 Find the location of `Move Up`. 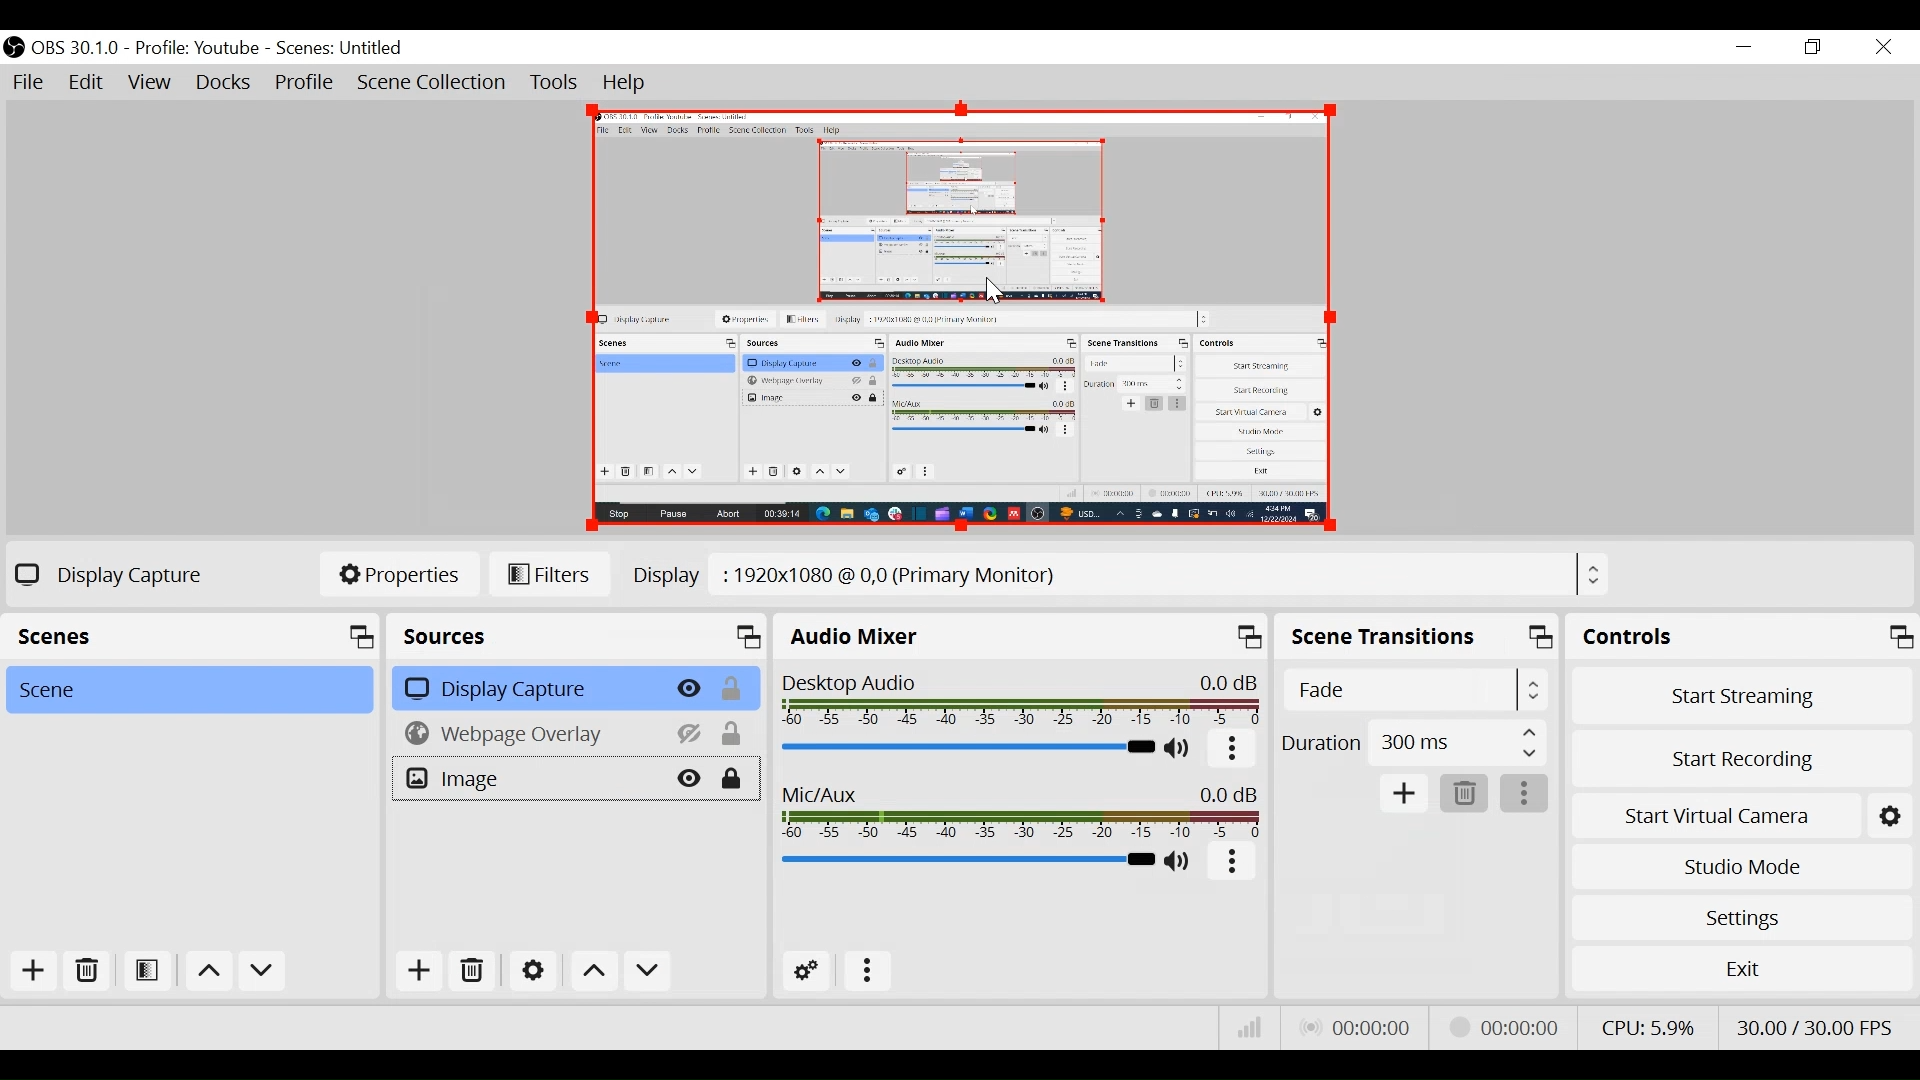

Move Up is located at coordinates (207, 973).